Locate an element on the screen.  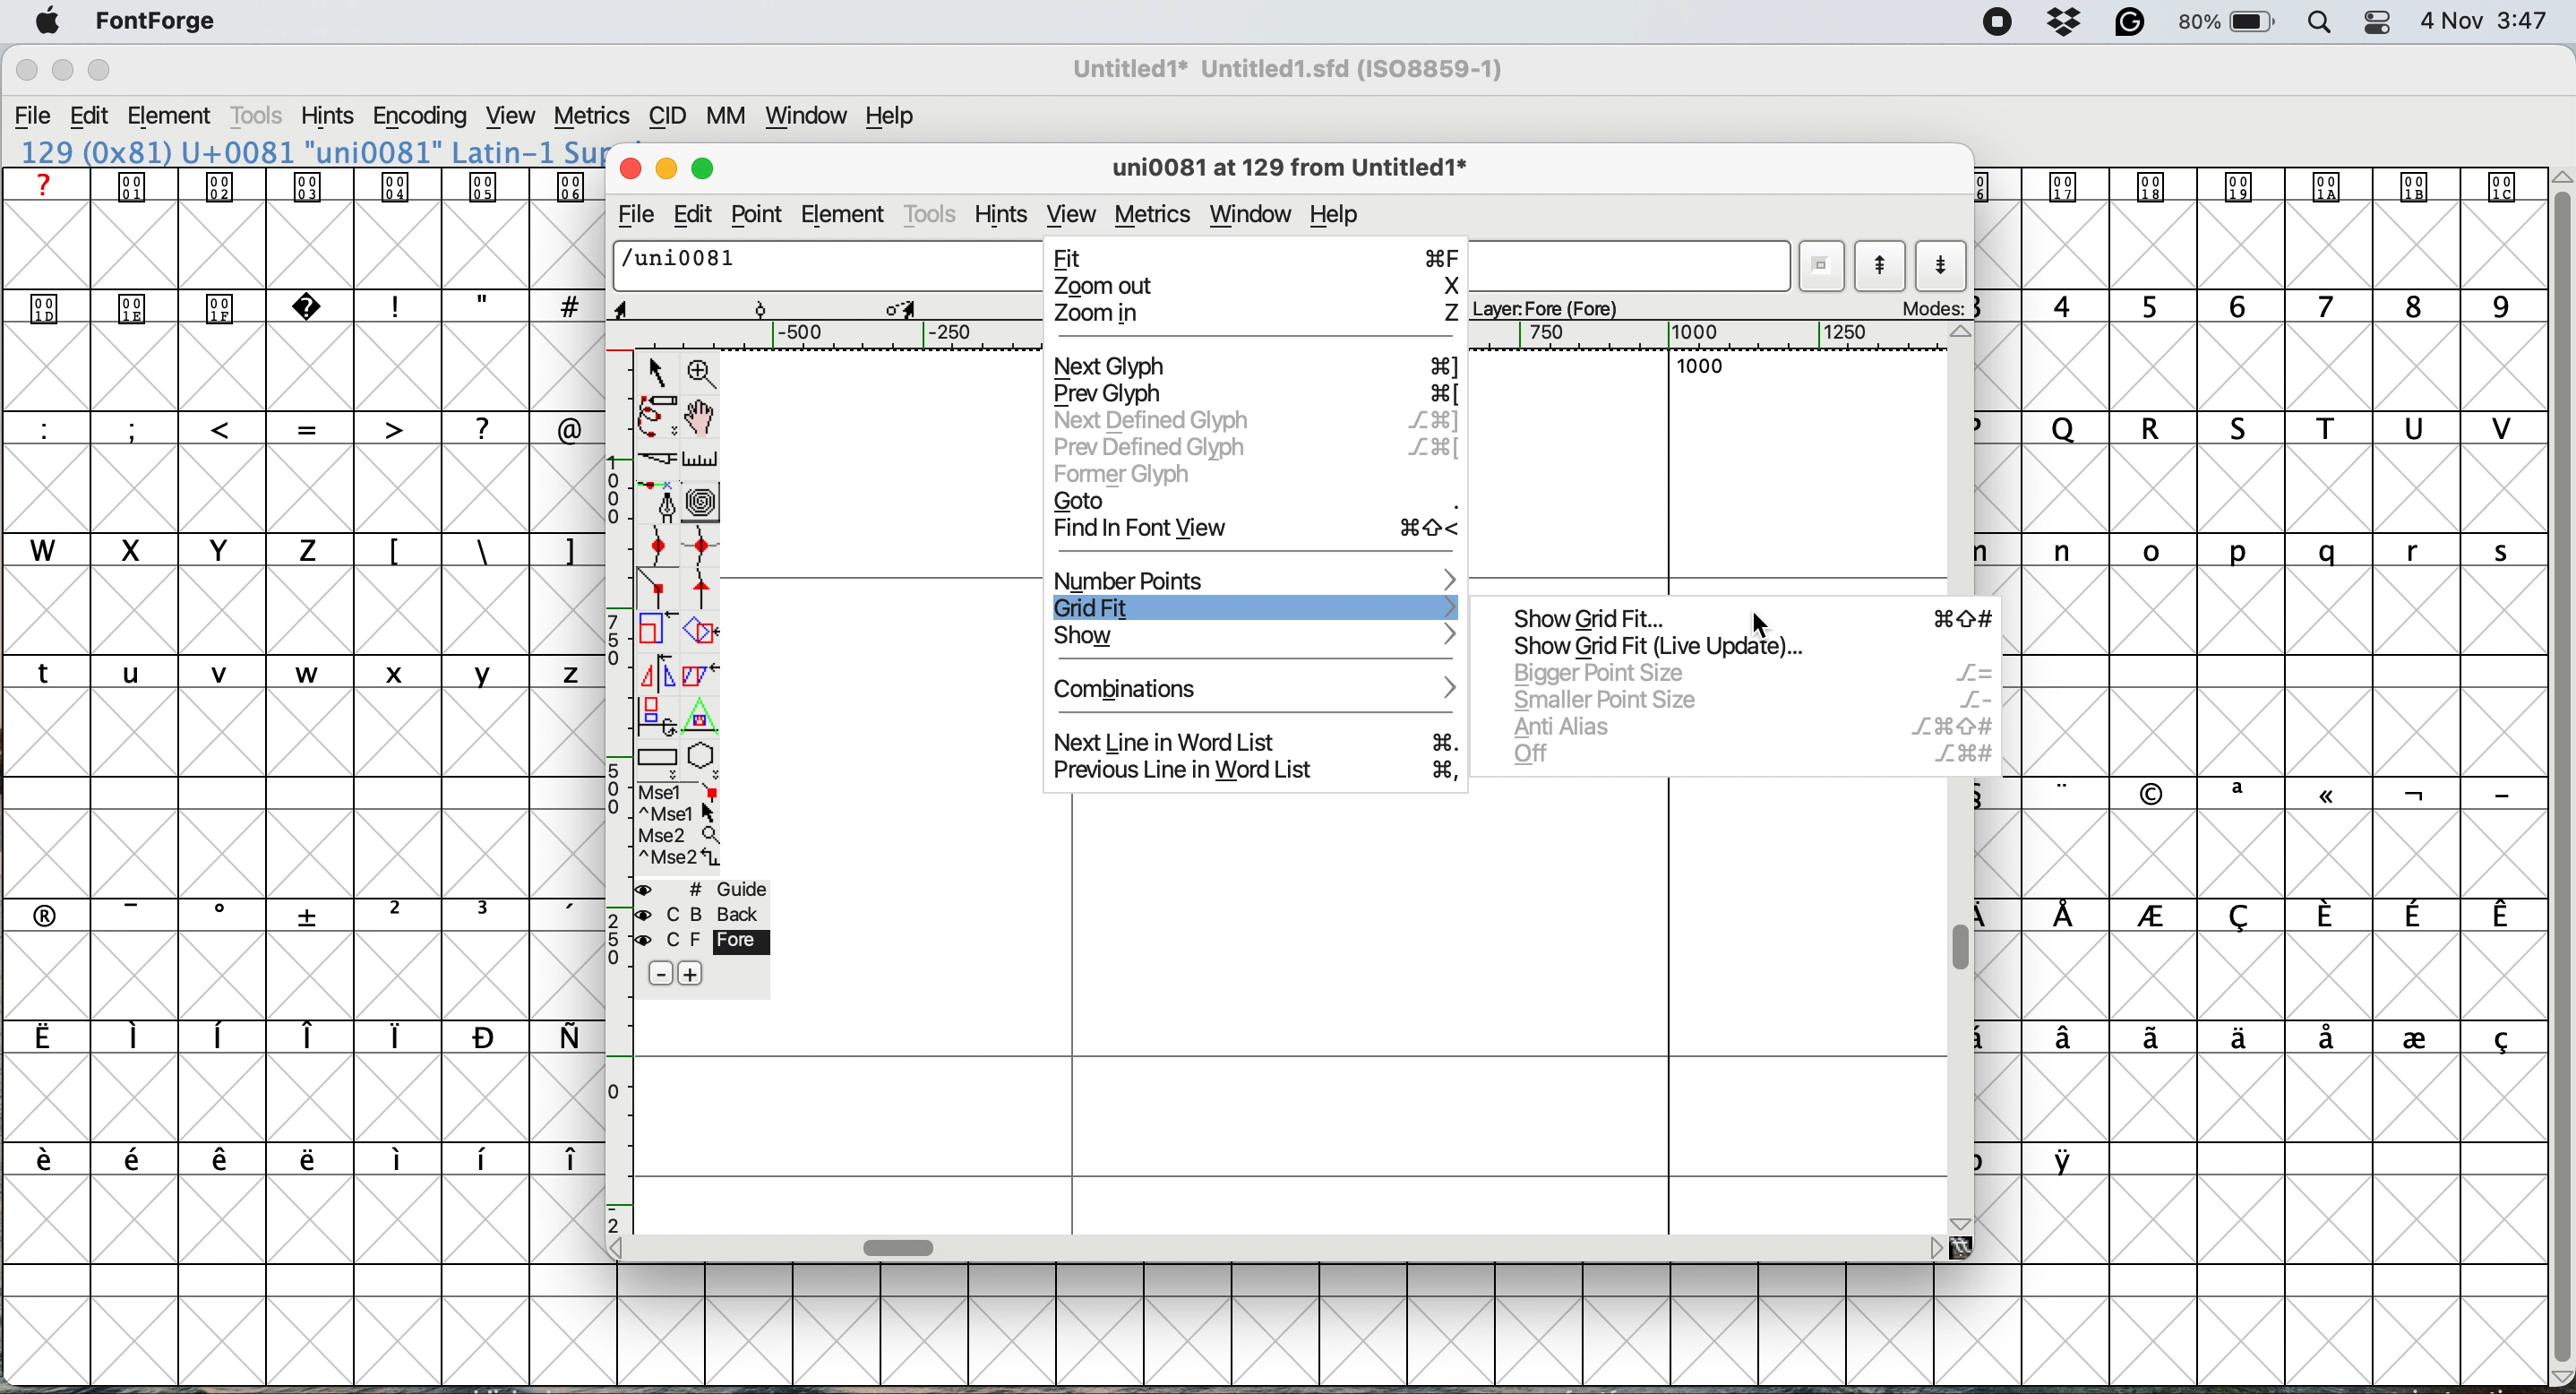
Screen Recording Indicator is located at coordinates (1998, 22).